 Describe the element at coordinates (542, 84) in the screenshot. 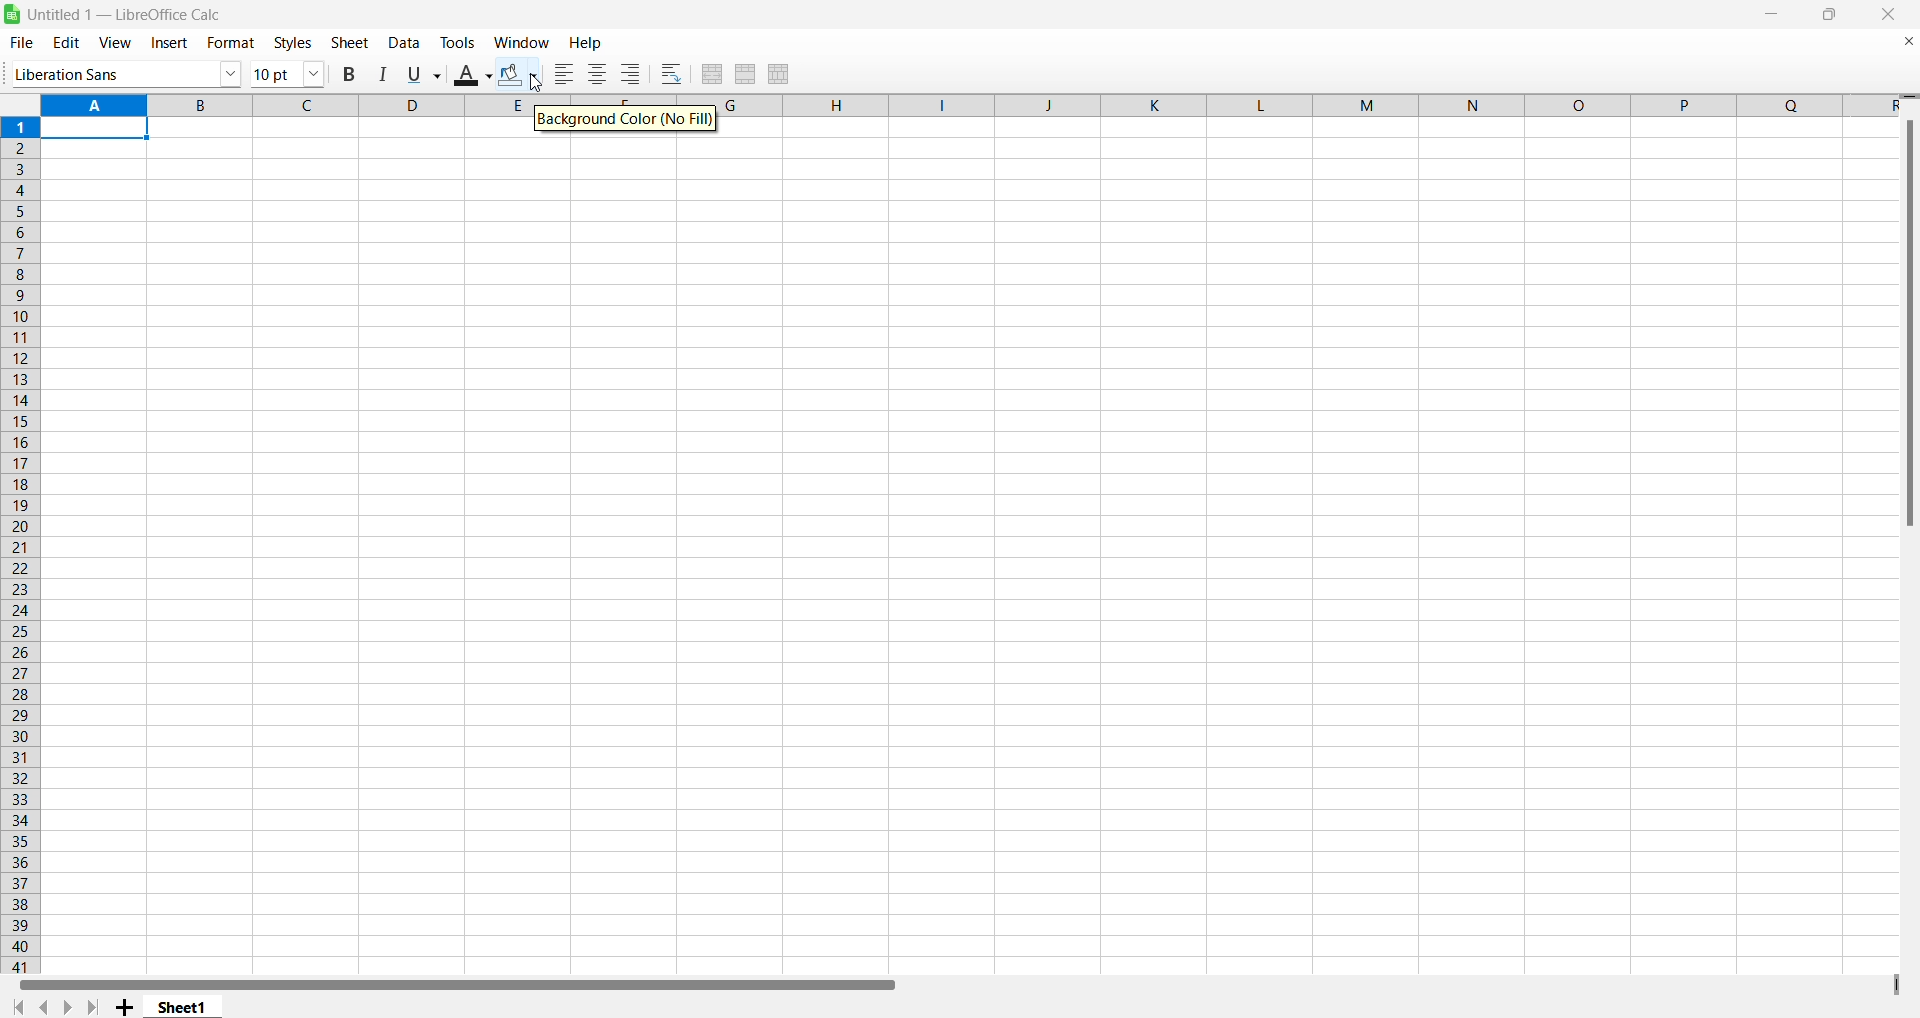

I see `cursor` at that location.